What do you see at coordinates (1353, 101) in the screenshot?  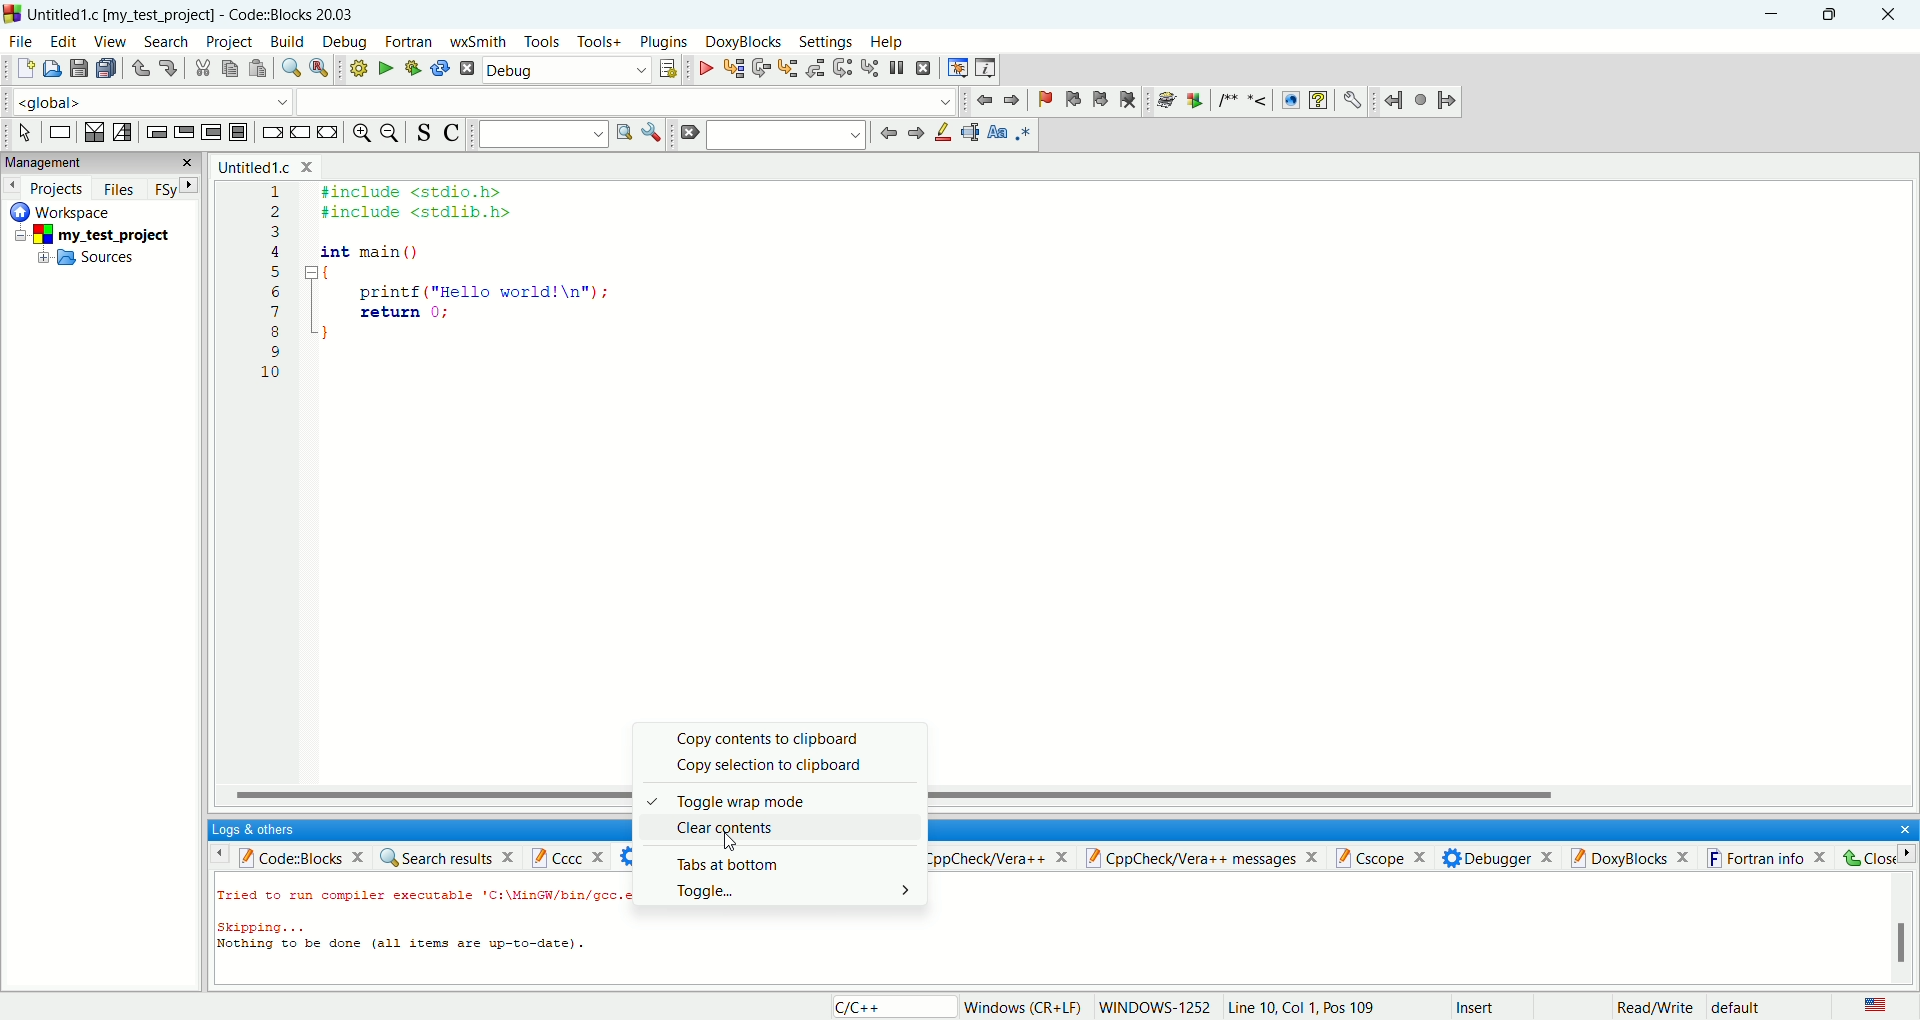 I see `preferences` at bounding box center [1353, 101].